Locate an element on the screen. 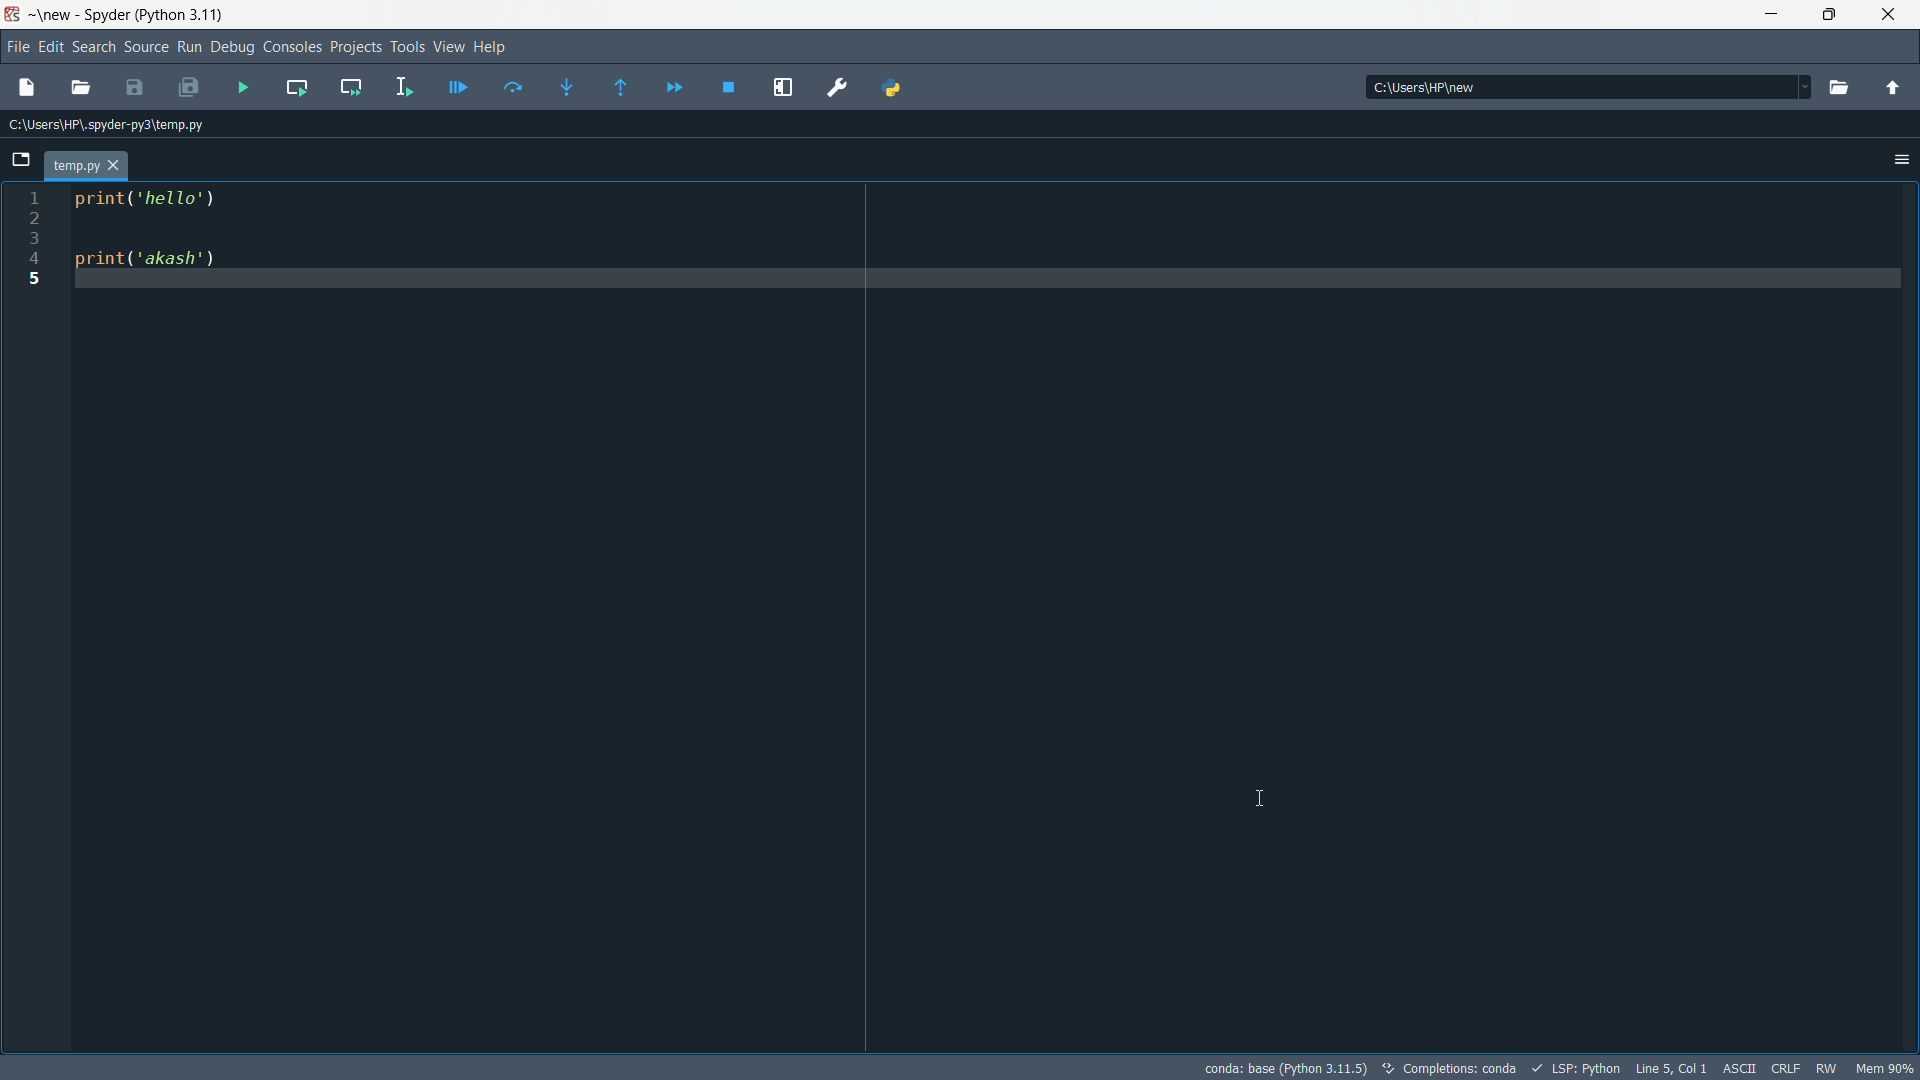 The image size is (1920, 1080). cursor is located at coordinates (1262, 799).